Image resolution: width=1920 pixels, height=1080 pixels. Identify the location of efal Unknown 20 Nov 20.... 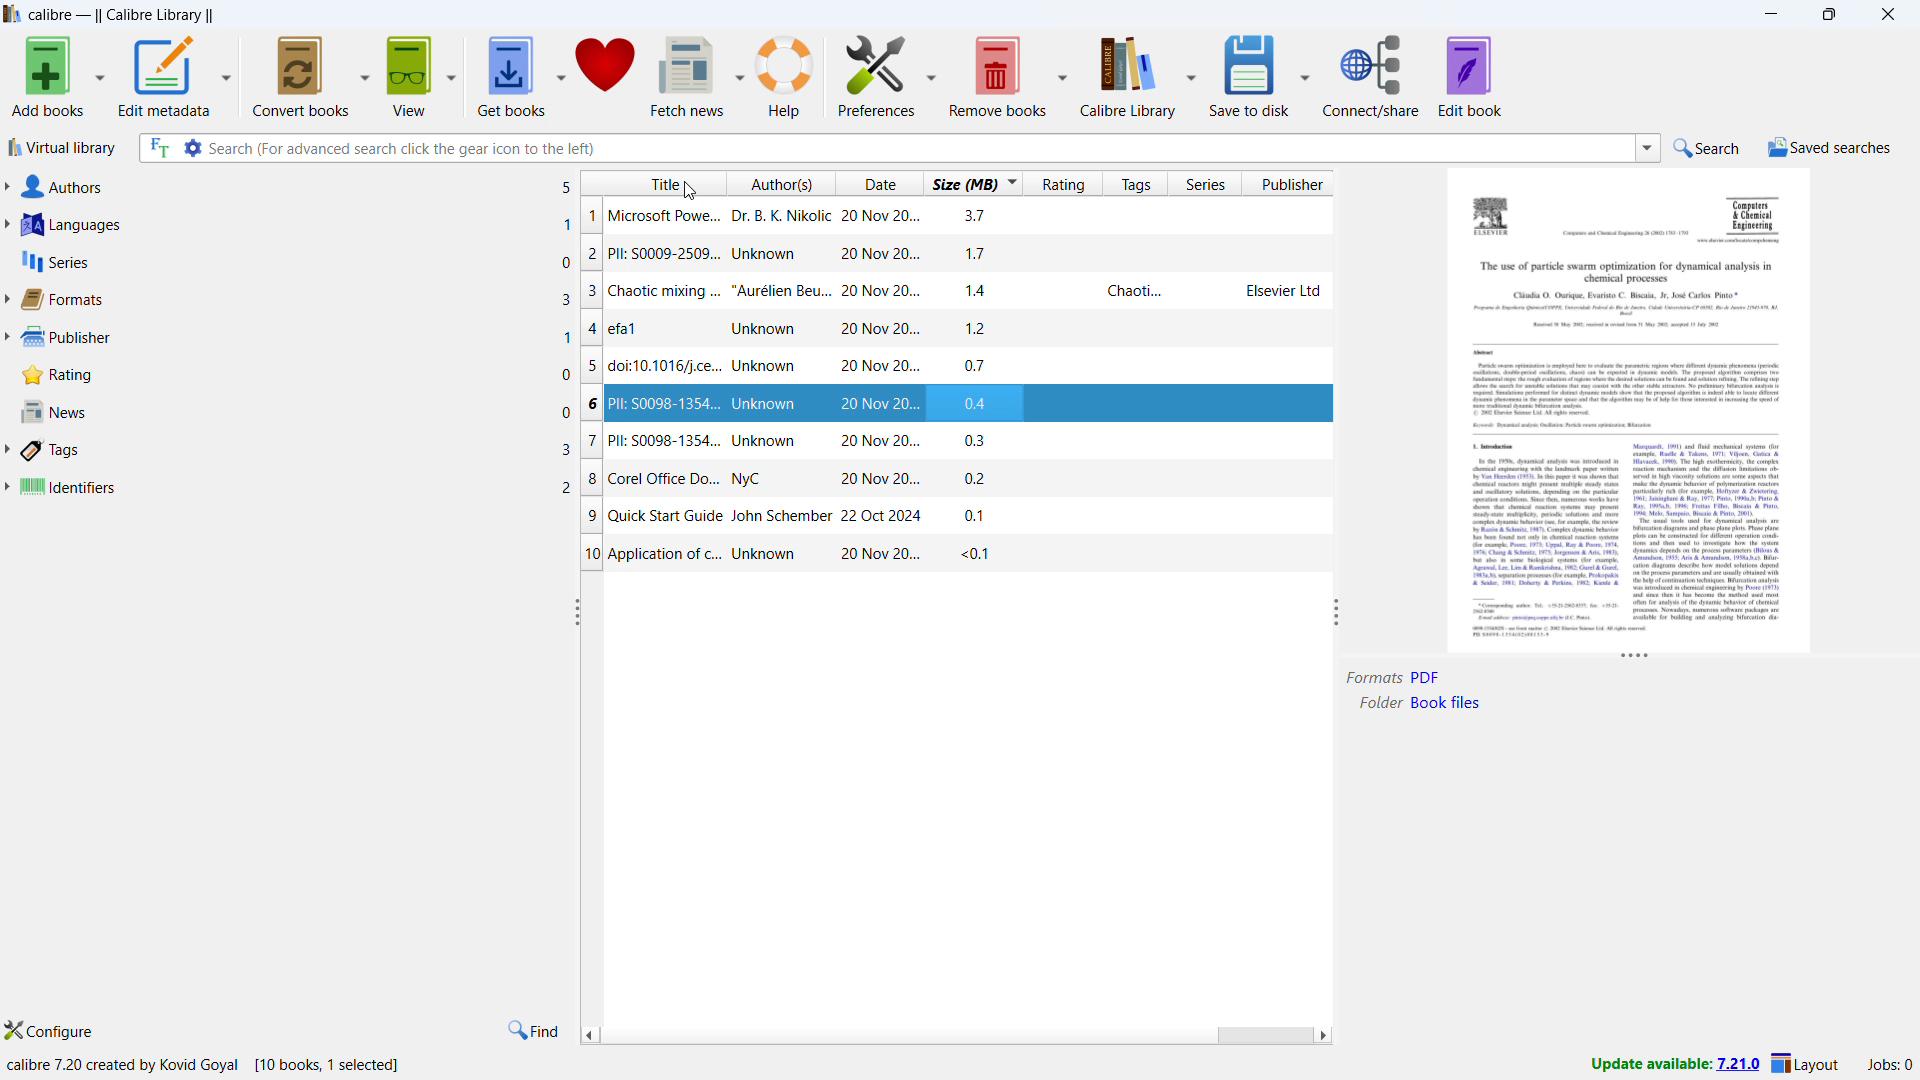
(767, 330).